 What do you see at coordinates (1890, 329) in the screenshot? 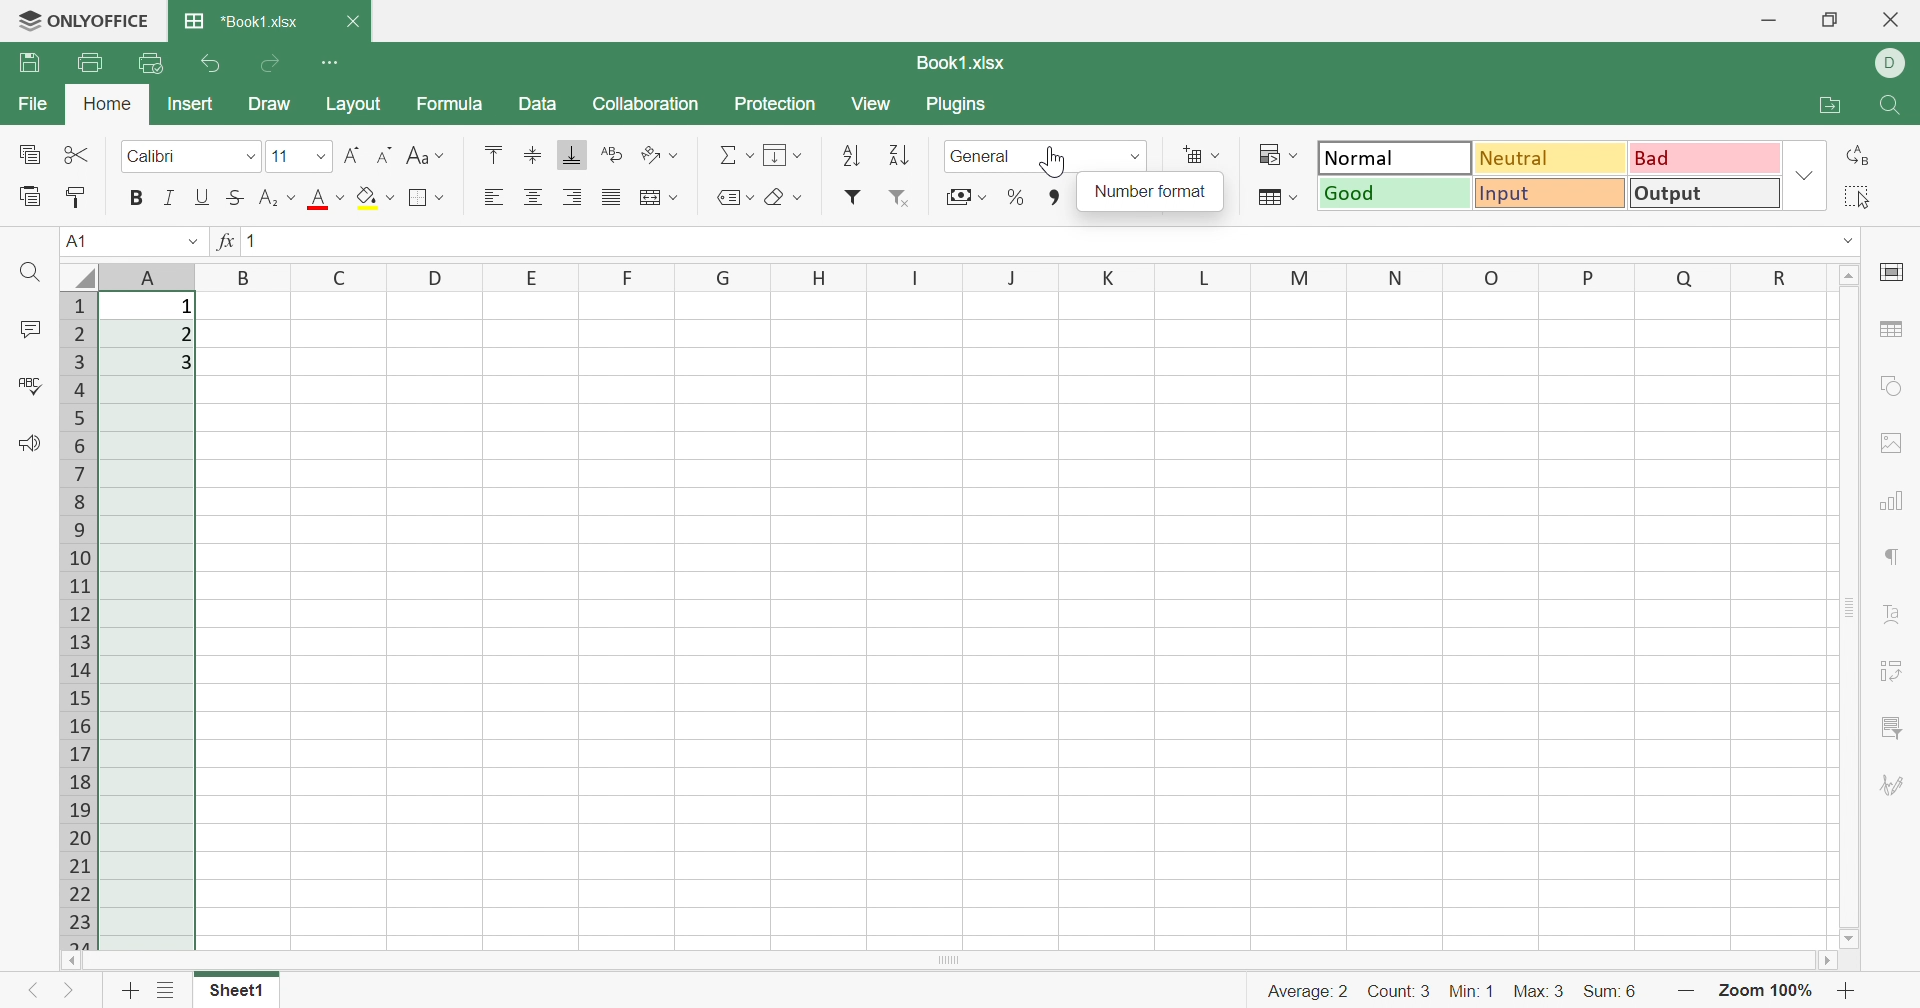
I see `Table settings` at bounding box center [1890, 329].